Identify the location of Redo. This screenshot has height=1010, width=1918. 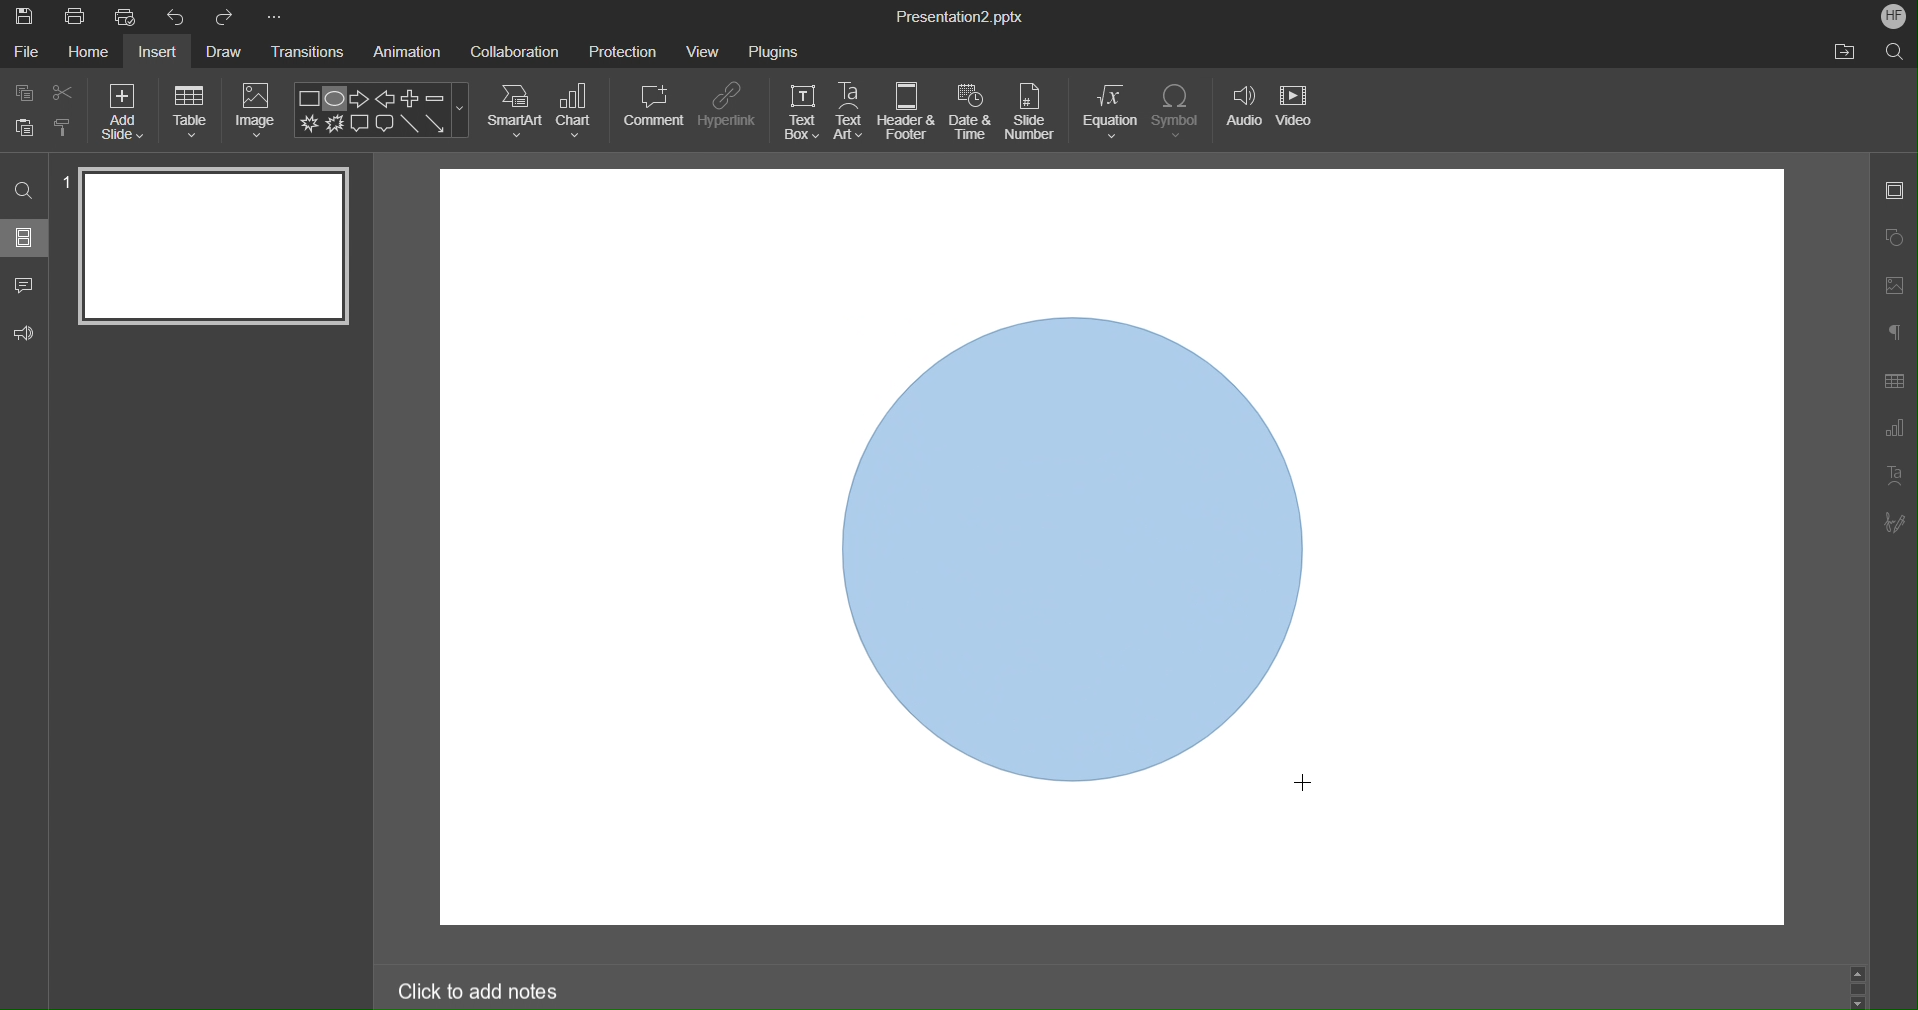
(226, 17).